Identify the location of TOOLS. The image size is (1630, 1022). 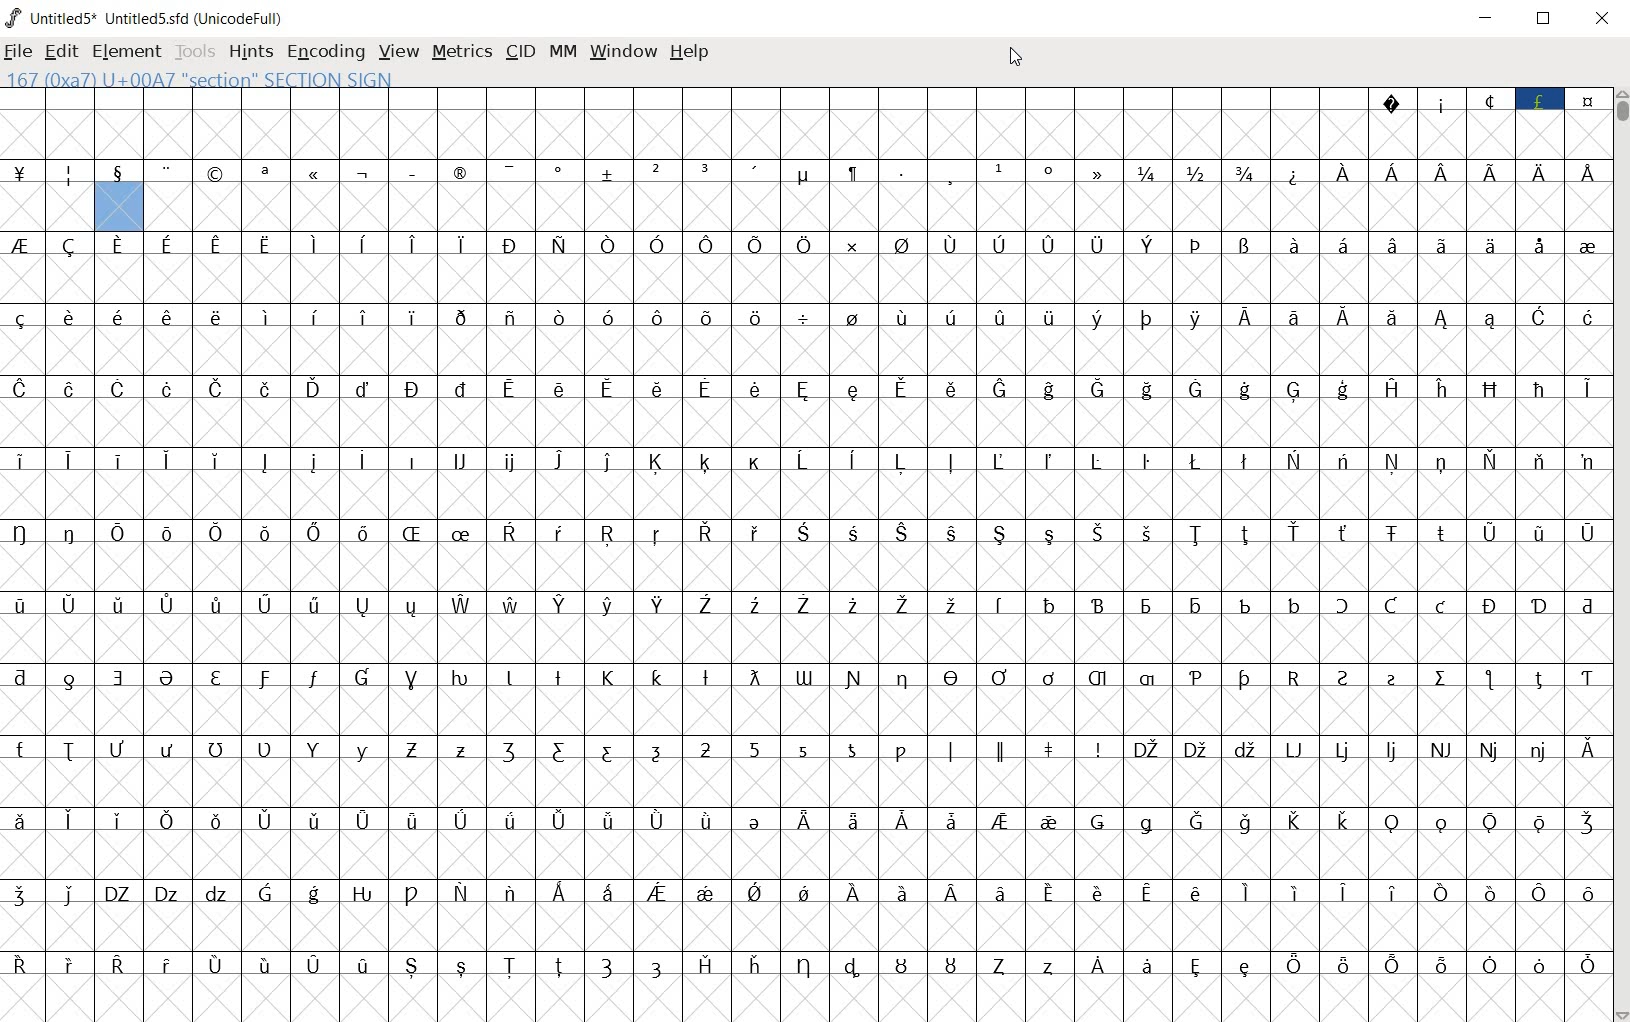
(195, 52).